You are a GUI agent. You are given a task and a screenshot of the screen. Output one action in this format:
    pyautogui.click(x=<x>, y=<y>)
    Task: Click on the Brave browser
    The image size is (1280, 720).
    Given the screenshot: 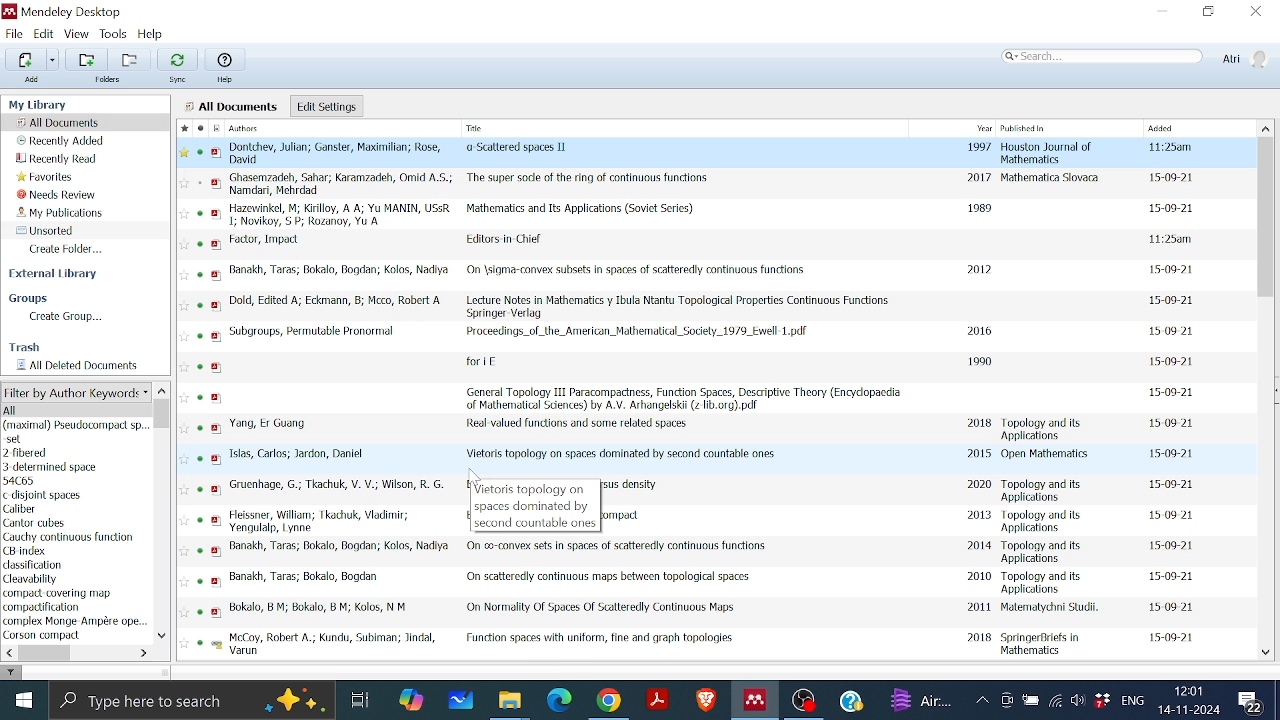 What is the action you would take?
    pyautogui.click(x=708, y=700)
    